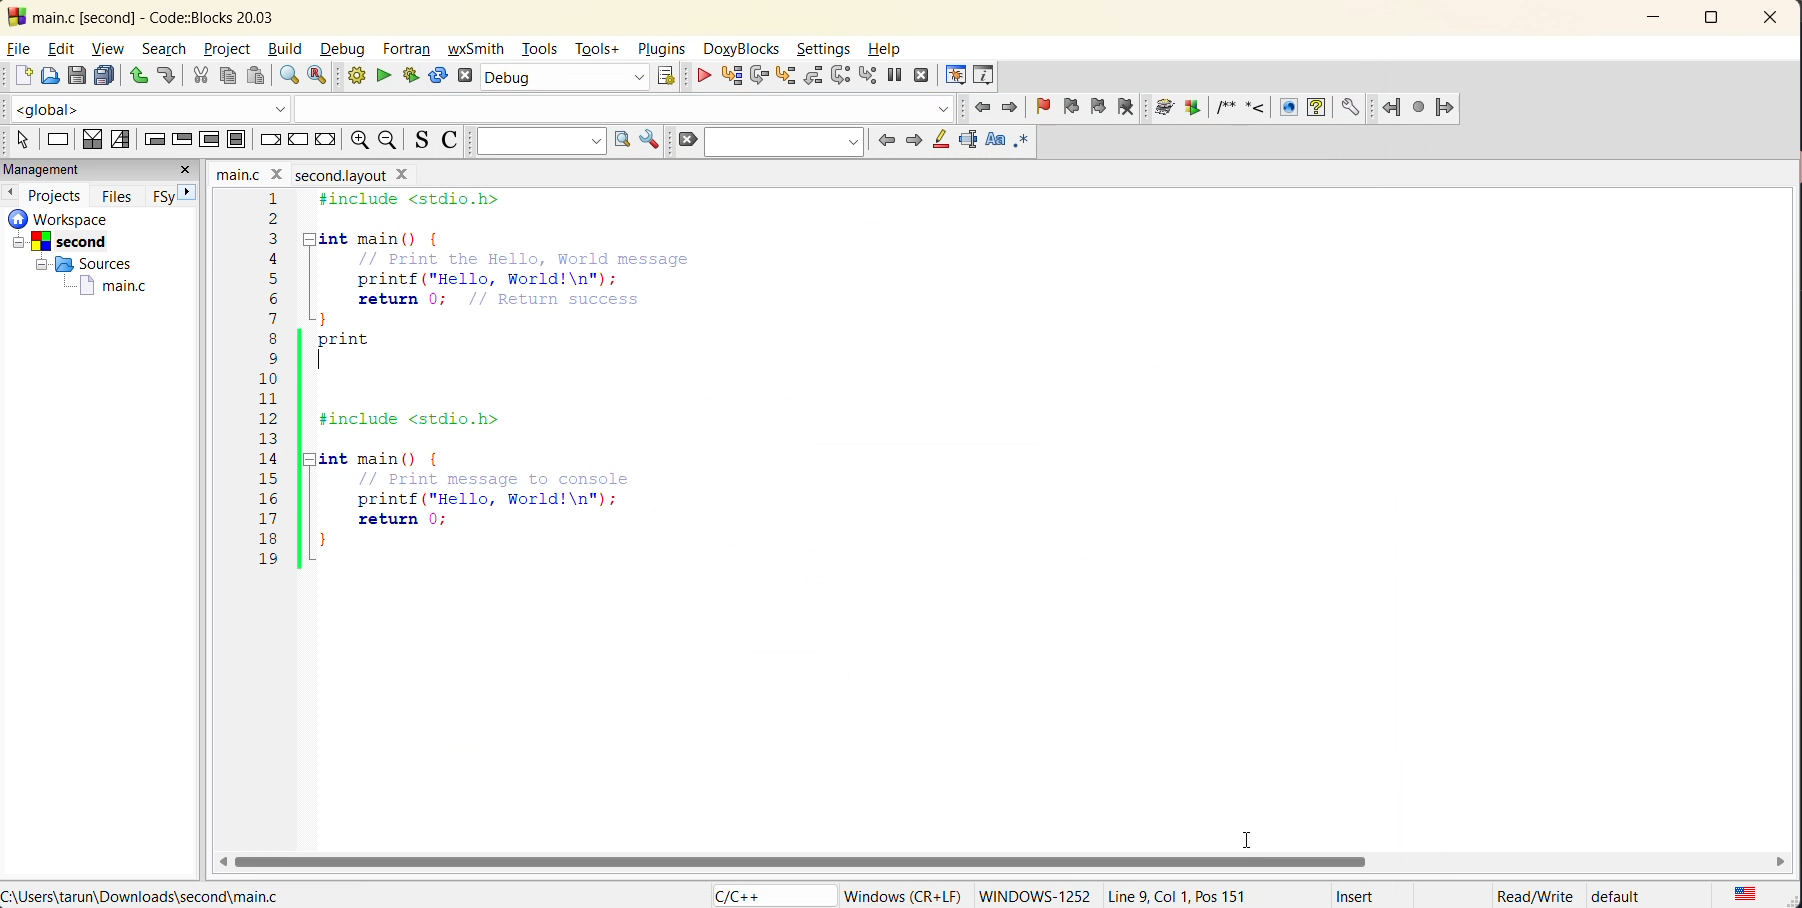 Image resolution: width=1802 pixels, height=908 pixels. I want to click on next, so click(912, 140).